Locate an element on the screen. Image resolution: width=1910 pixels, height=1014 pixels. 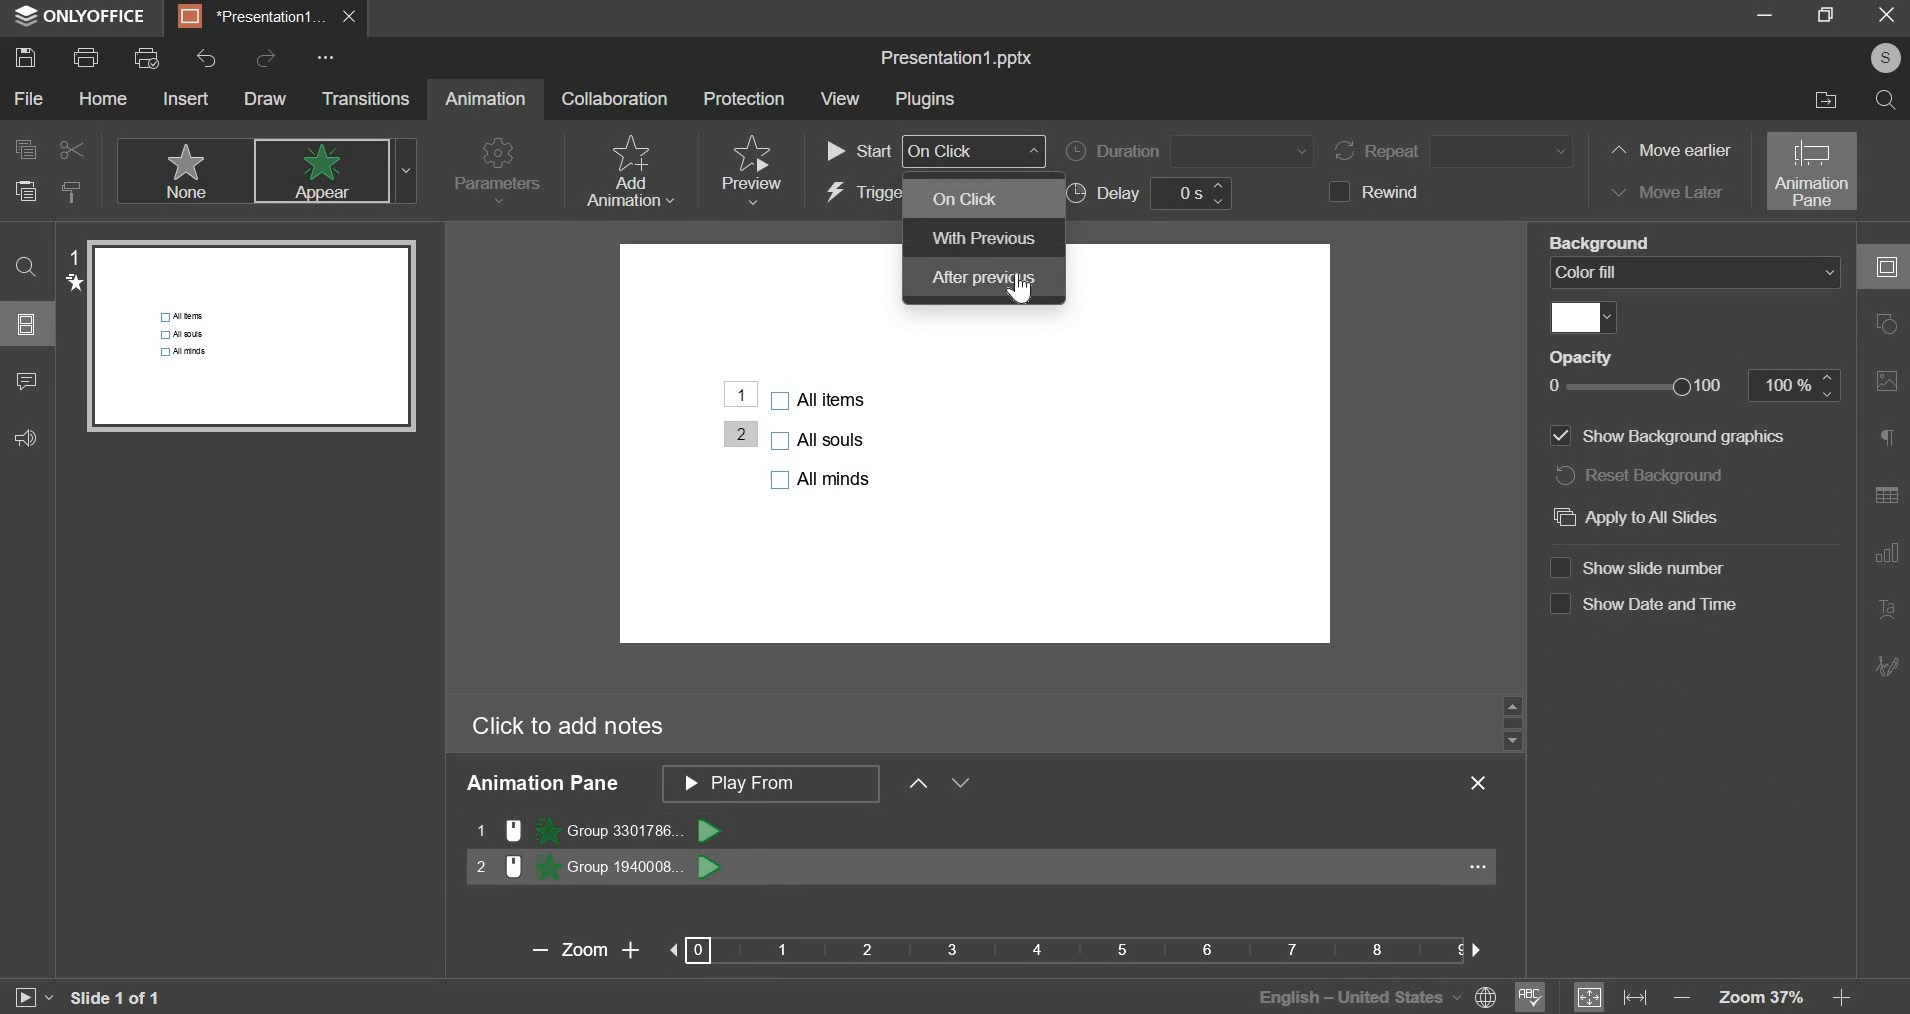
print is located at coordinates (86, 56).